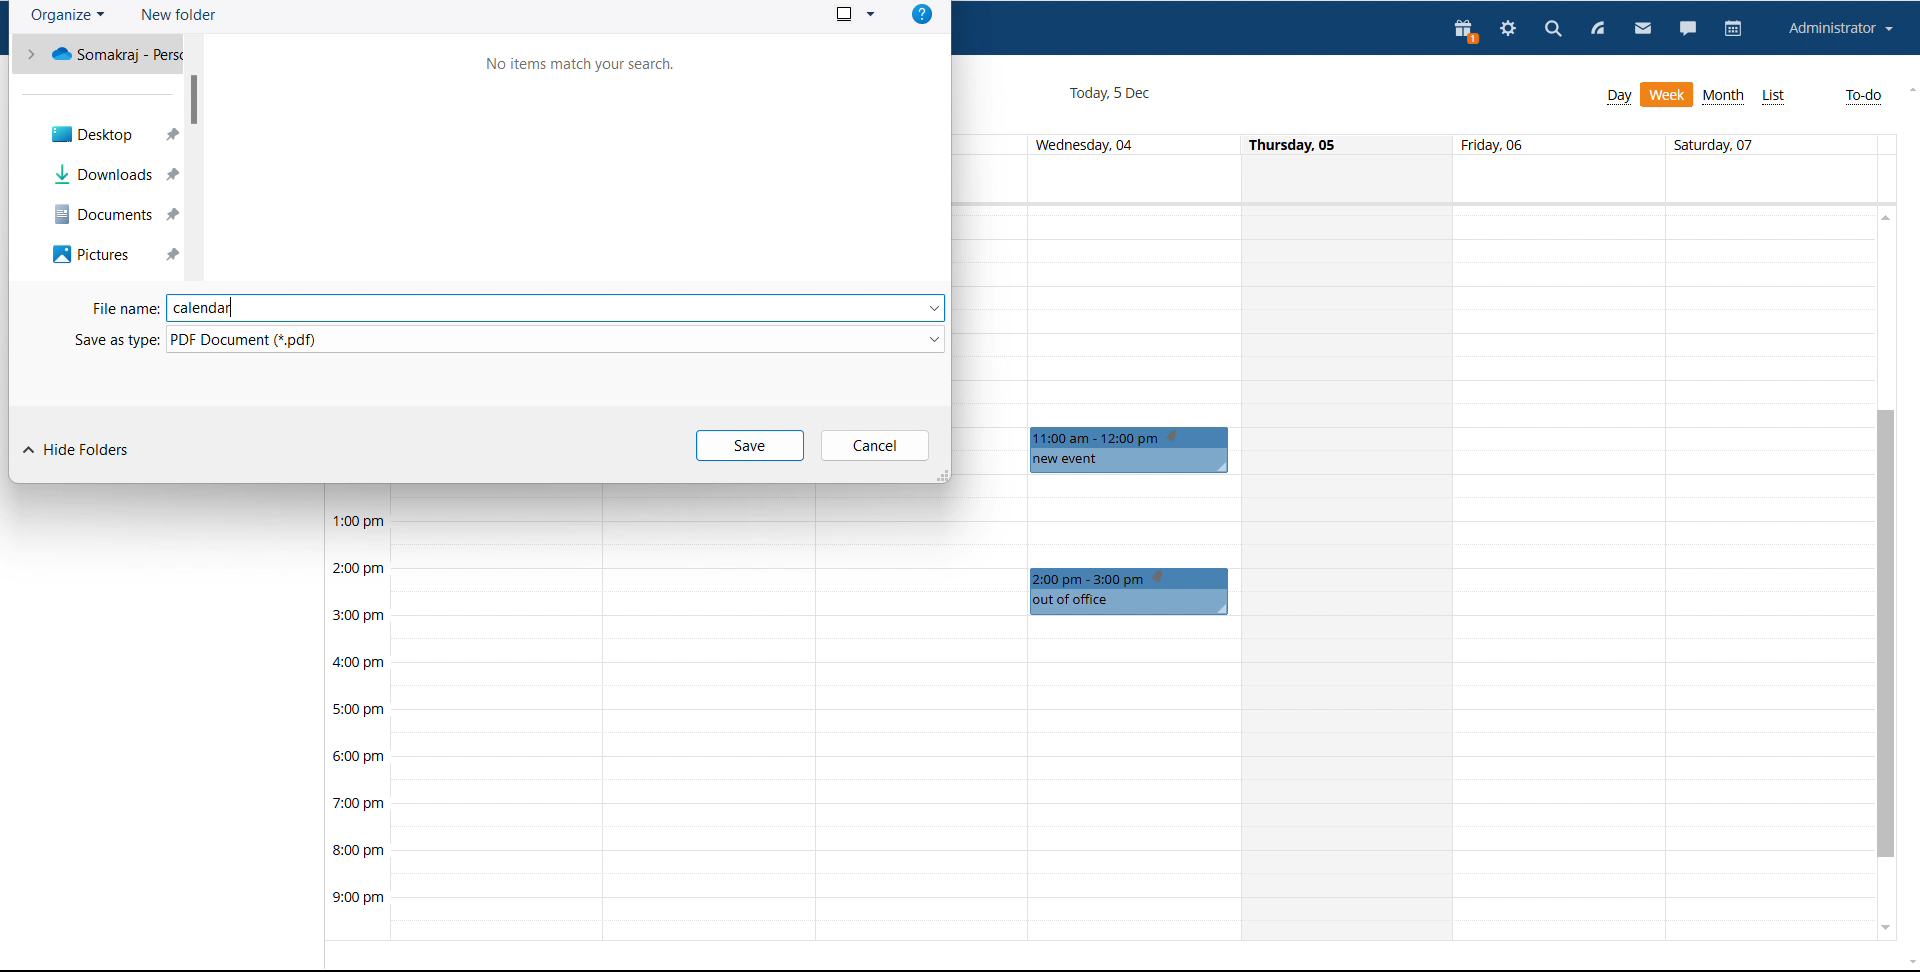 The image size is (1920, 972). What do you see at coordinates (1688, 31) in the screenshot?
I see `chat` at bounding box center [1688, 31].